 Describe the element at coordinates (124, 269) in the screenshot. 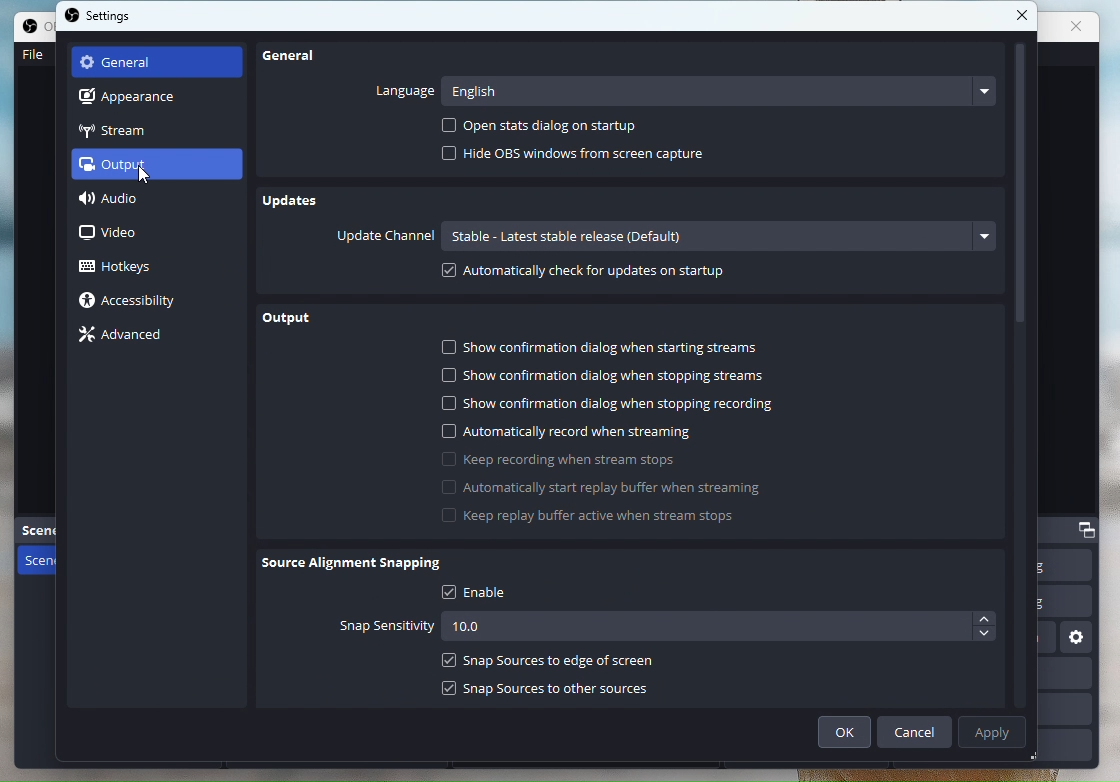

I see `Hotkeys` at that location.